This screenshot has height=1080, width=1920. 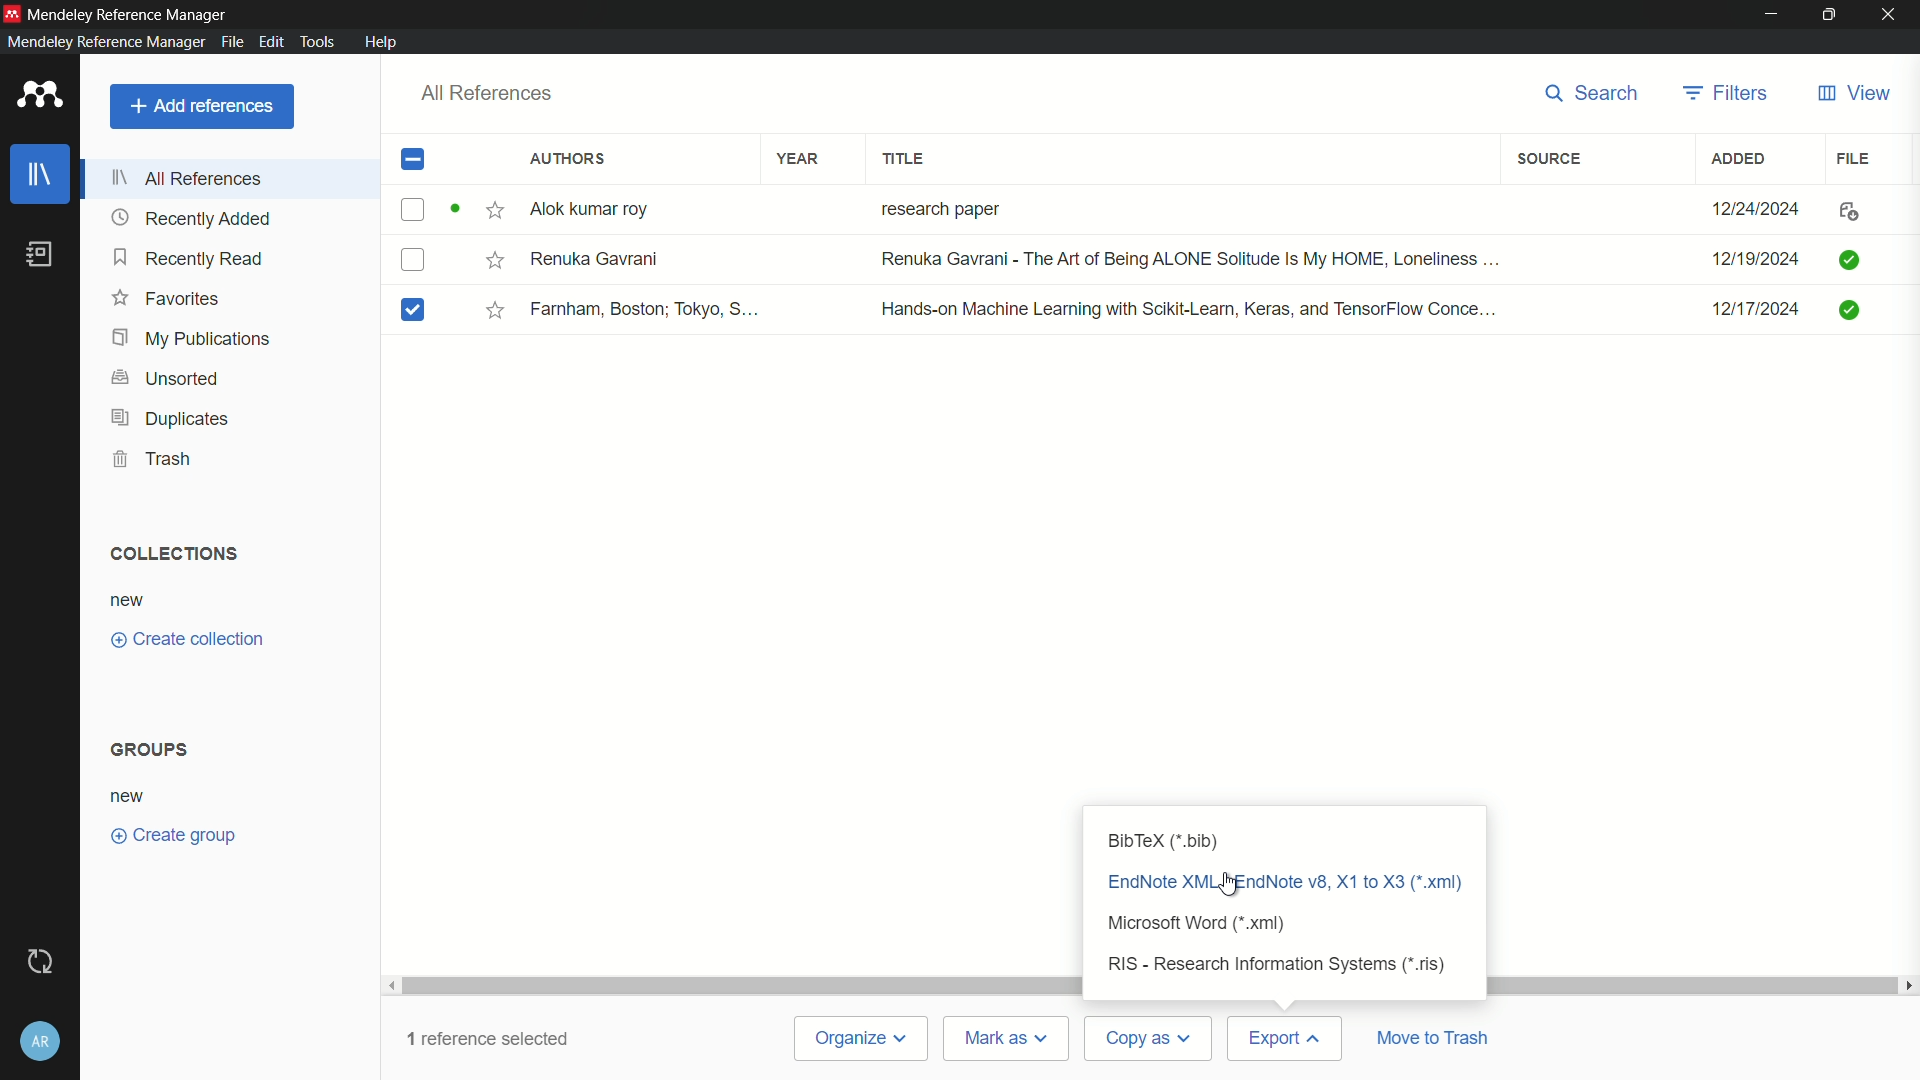 What do you see at coordinates (1020, 258) in the screenshot?
I see `Renuka Gavrani Renuka Gavrani - The Art of Being ALONE Solitude Is My HOME, Loneliness ...` at bounding box center [1020, 258].